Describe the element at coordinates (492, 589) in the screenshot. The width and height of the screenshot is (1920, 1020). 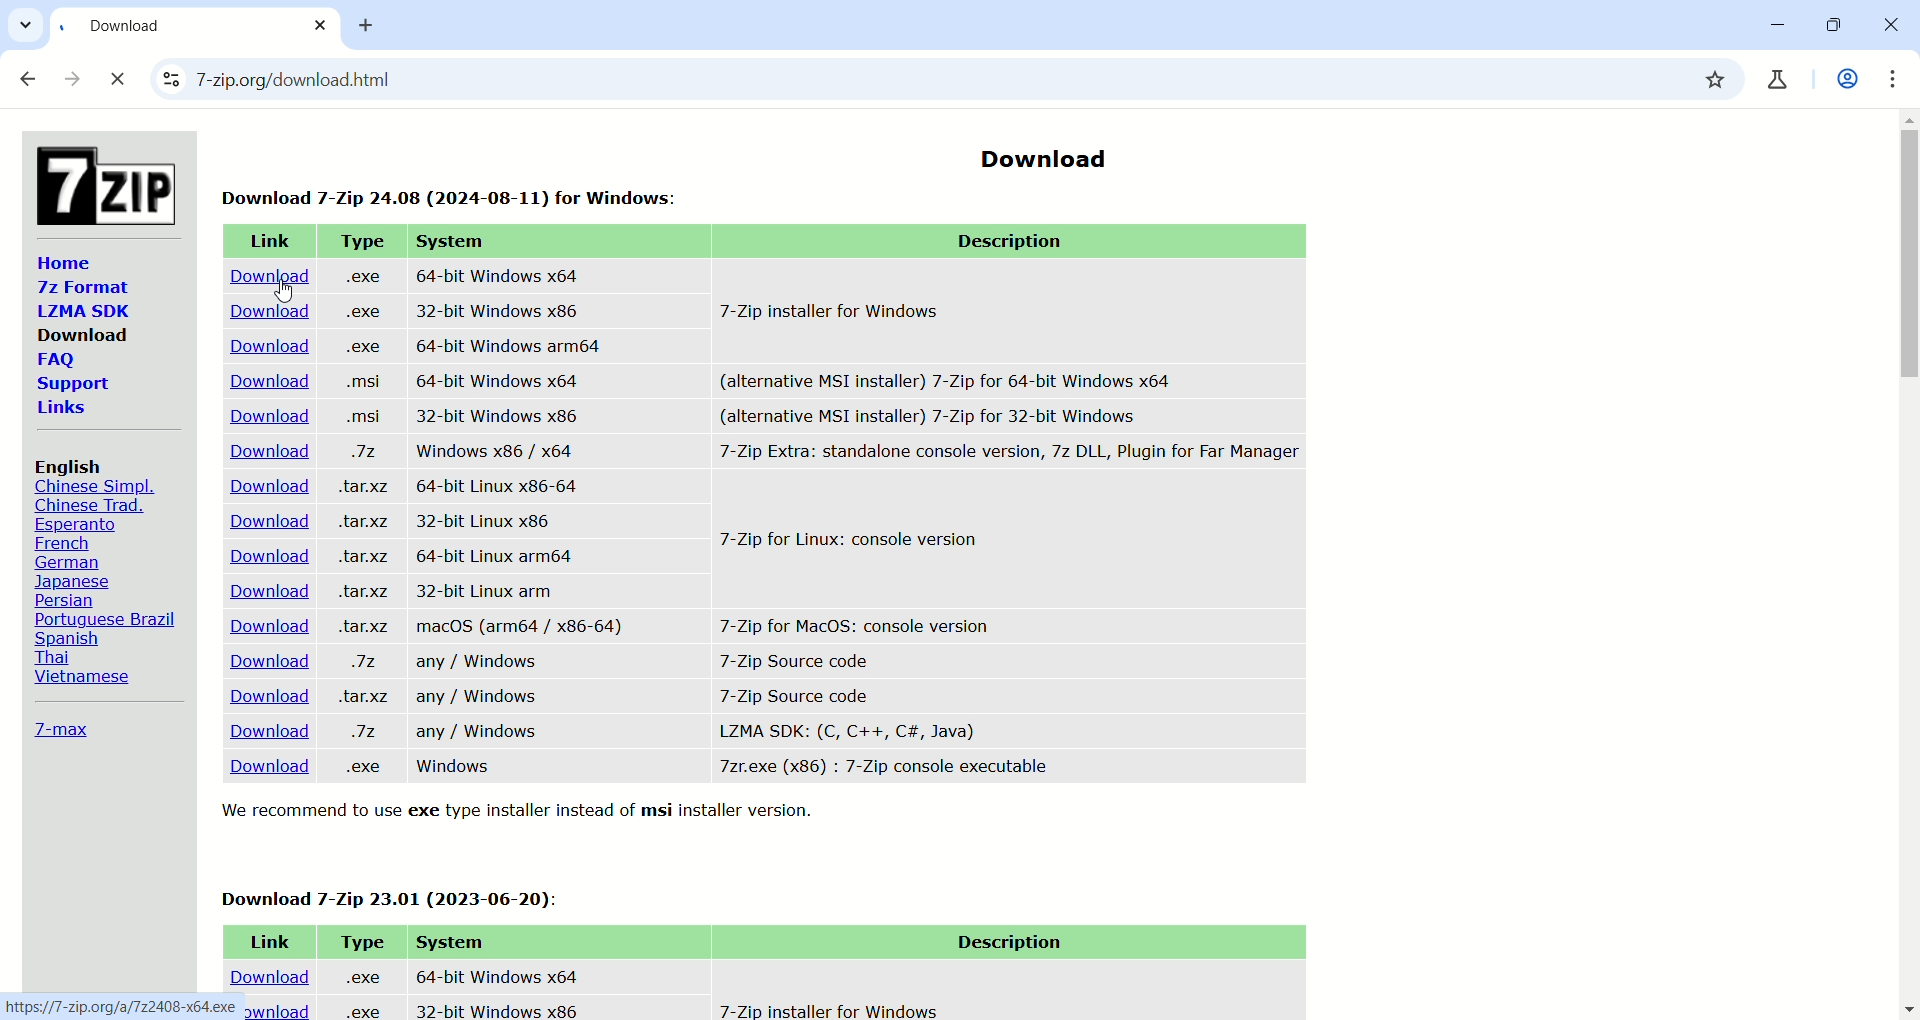
I see `32-bit Linux arm` at that location.